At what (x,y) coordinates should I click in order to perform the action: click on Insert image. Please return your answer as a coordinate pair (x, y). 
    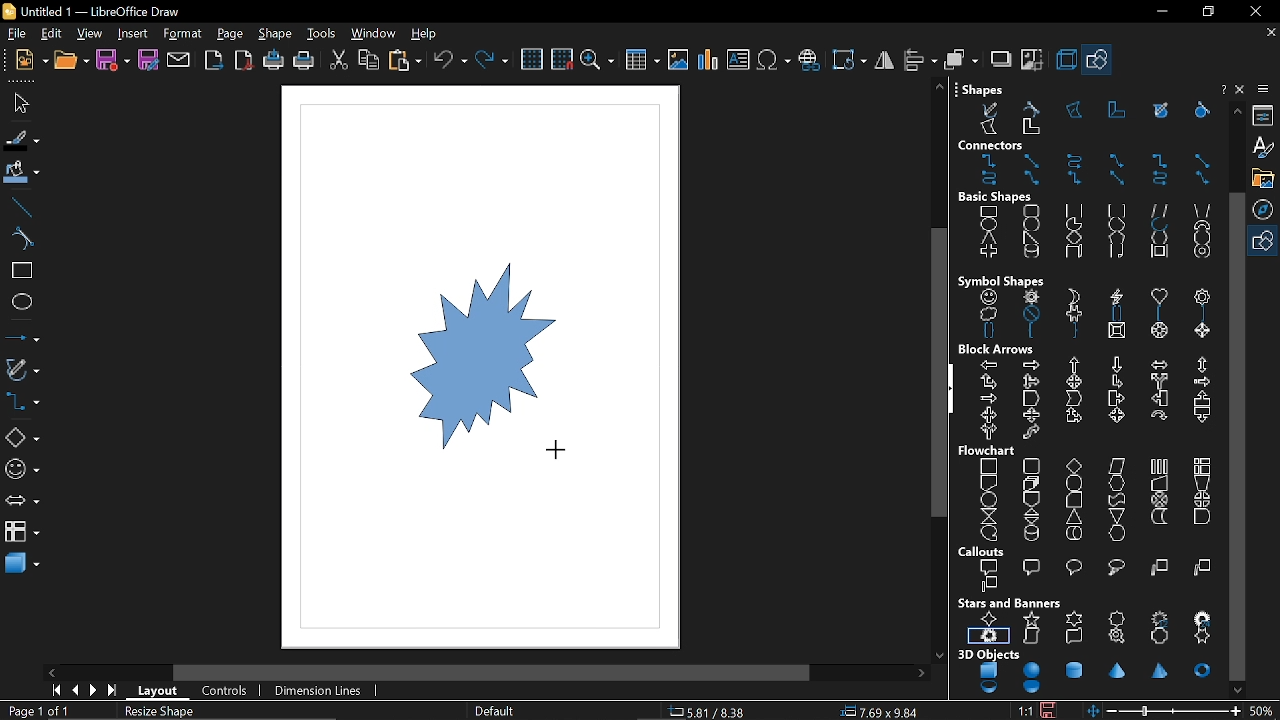
    Looking at the image, I should click on (679, 60).